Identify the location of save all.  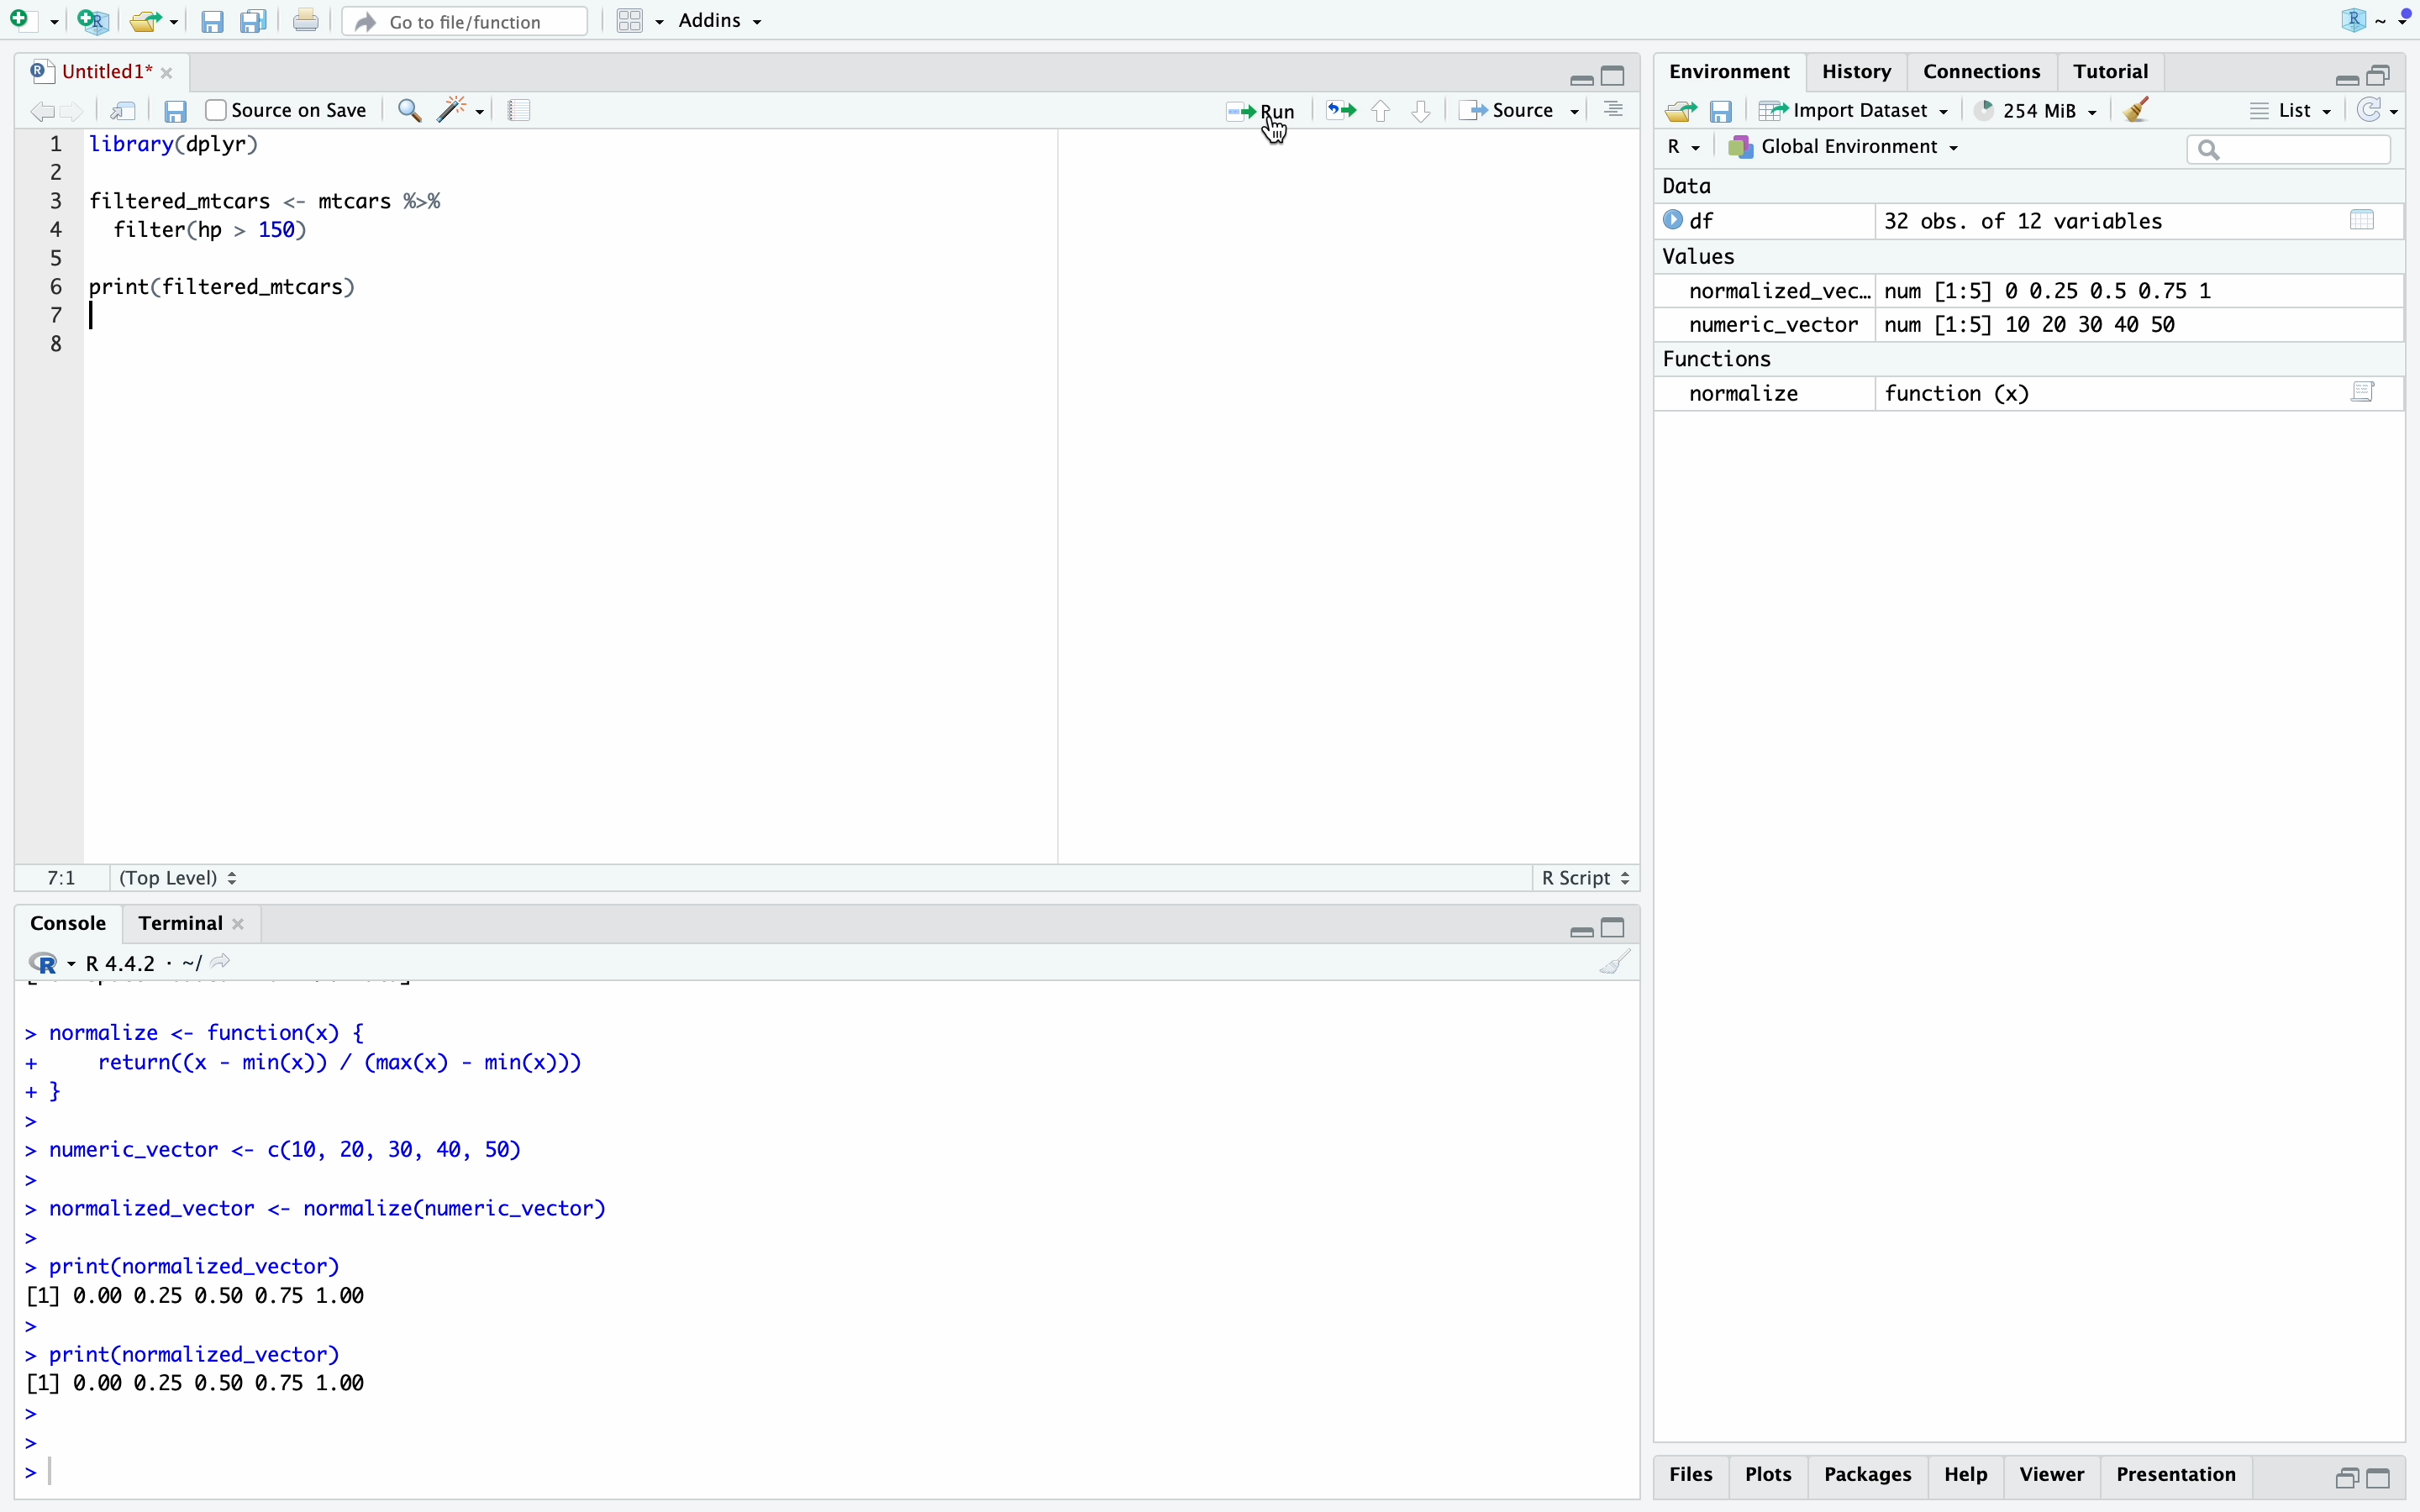
(256, 24).